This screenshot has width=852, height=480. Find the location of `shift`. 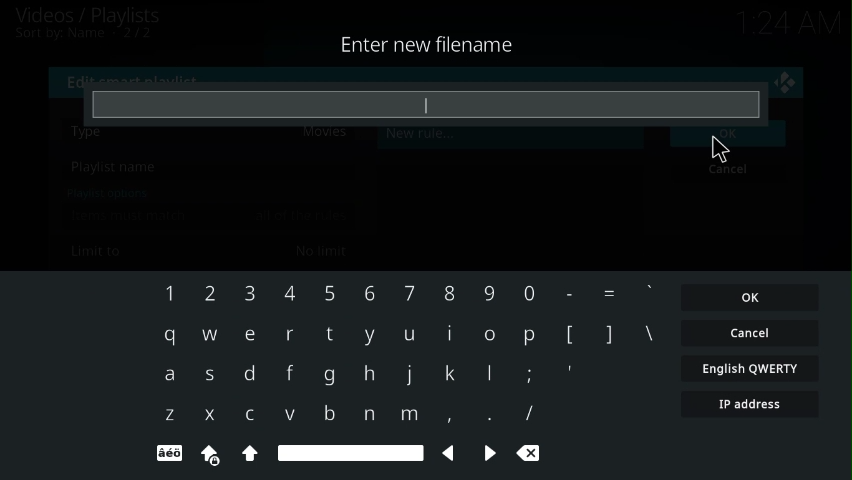

shift is located at coordinates (250, 453).